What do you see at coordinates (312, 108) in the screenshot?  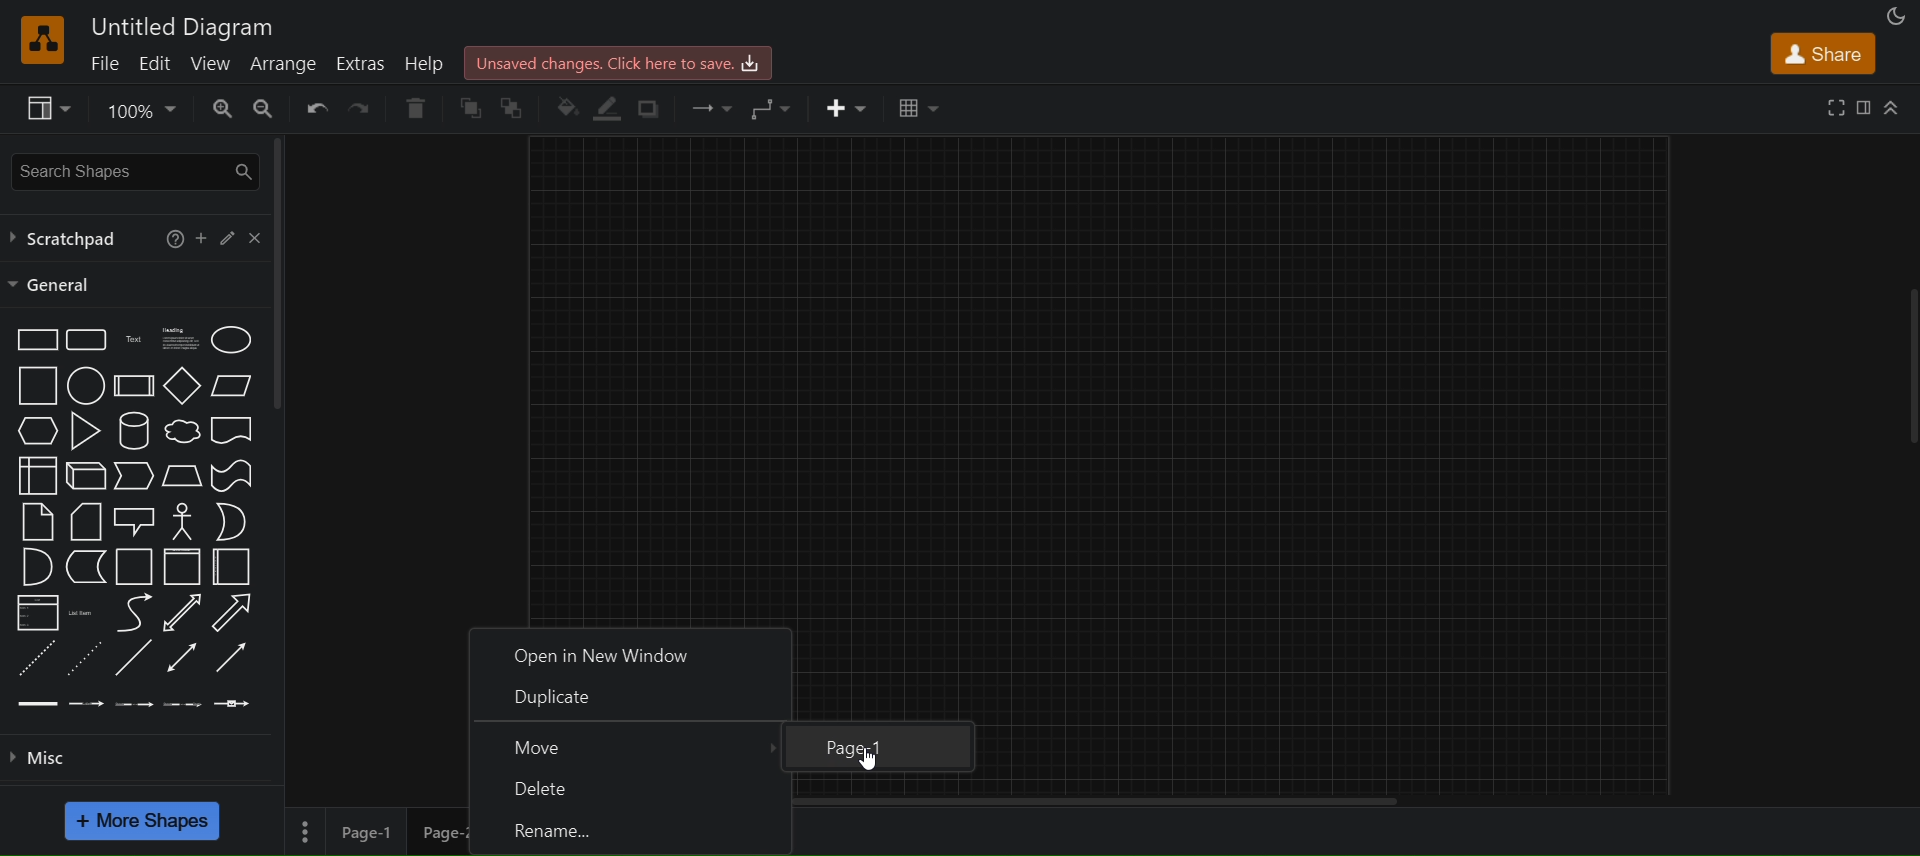 I see `undo` at bounding box center [312, 108].